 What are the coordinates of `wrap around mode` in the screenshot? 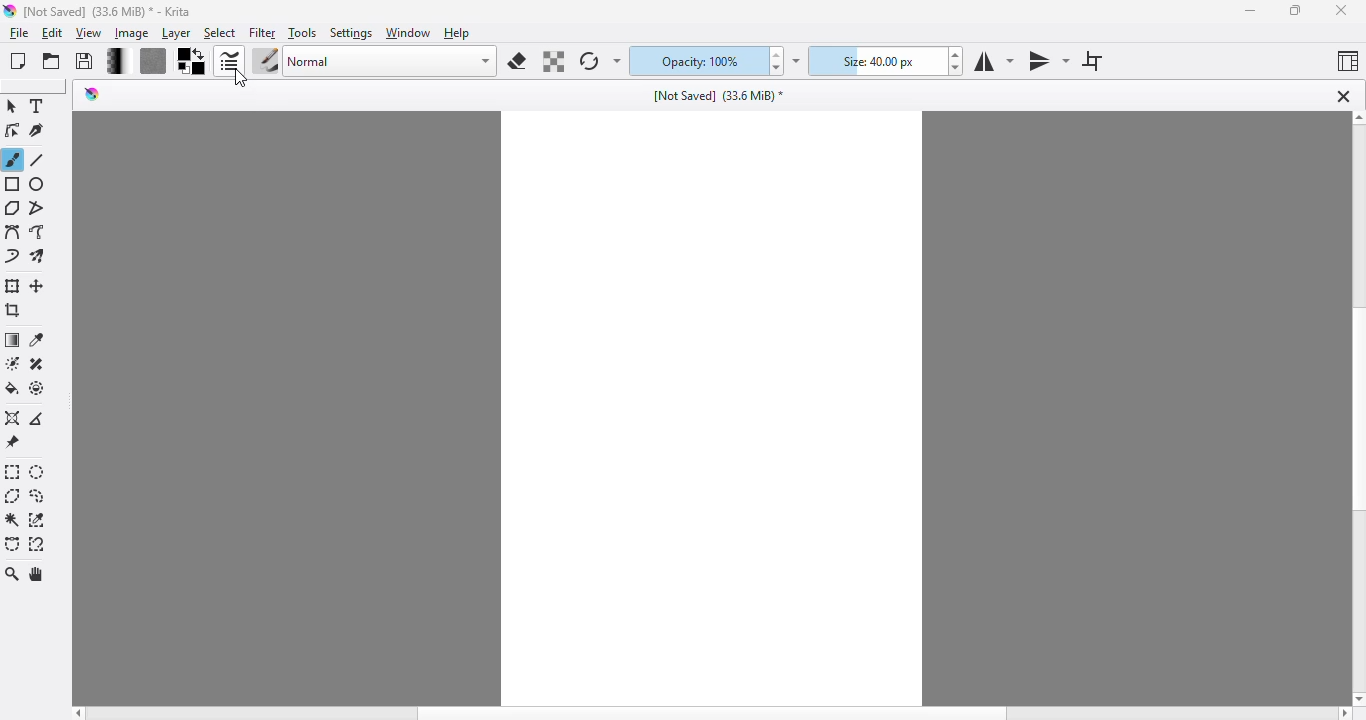 It's located at (1093, 62).